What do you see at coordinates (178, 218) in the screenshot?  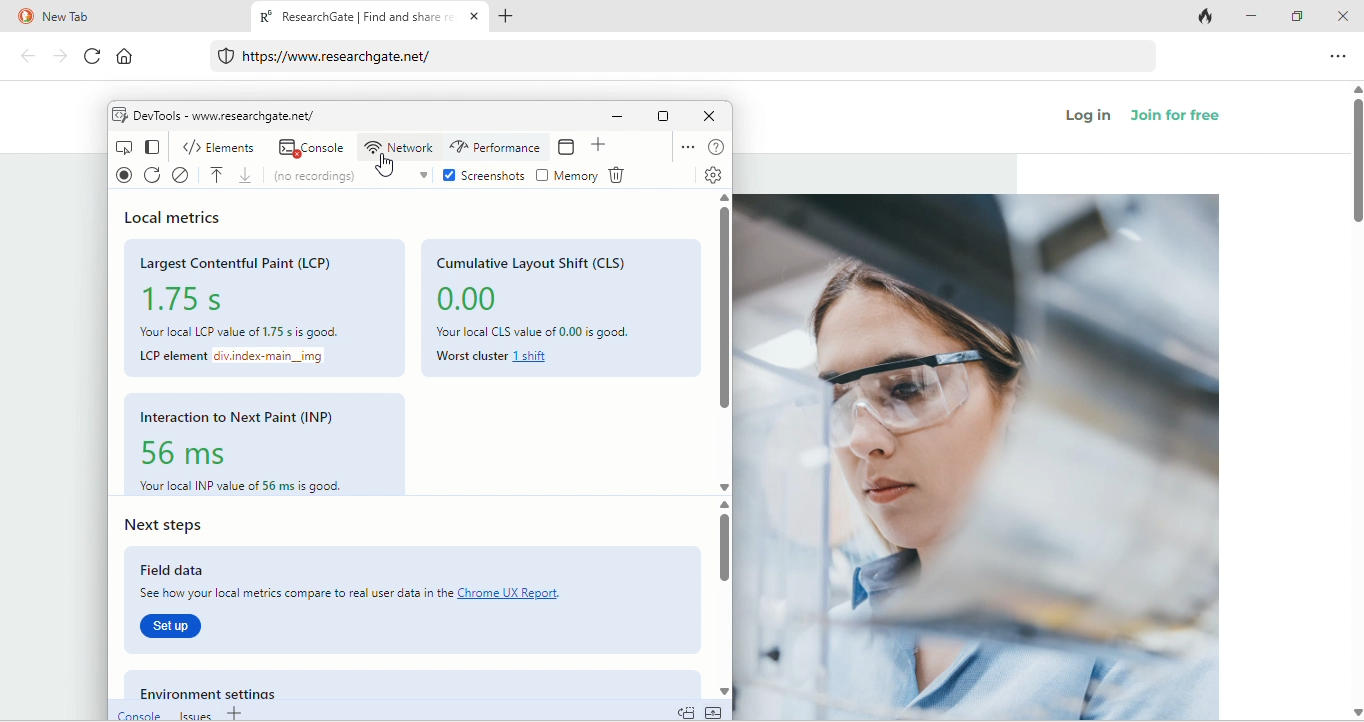 I see `local metrics` at bounding box center [178, 218].